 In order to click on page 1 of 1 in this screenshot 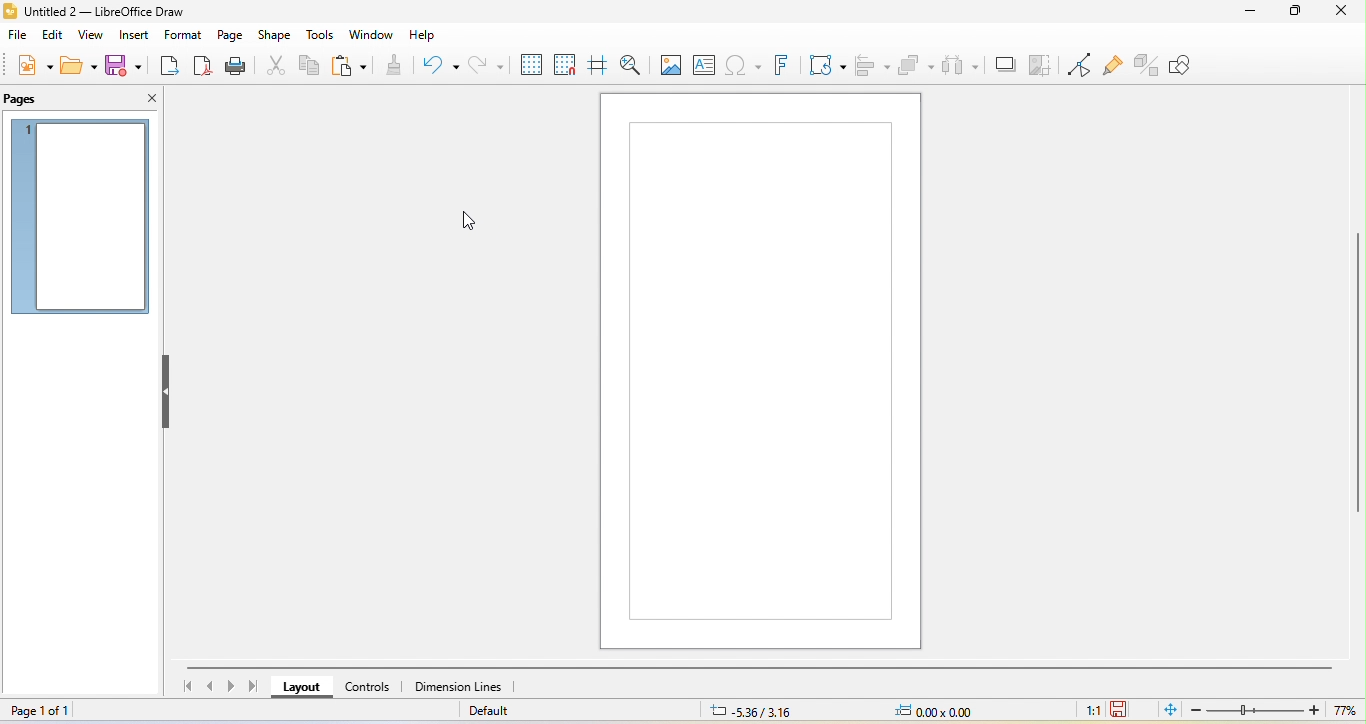, I will do `click(50, 711)`.